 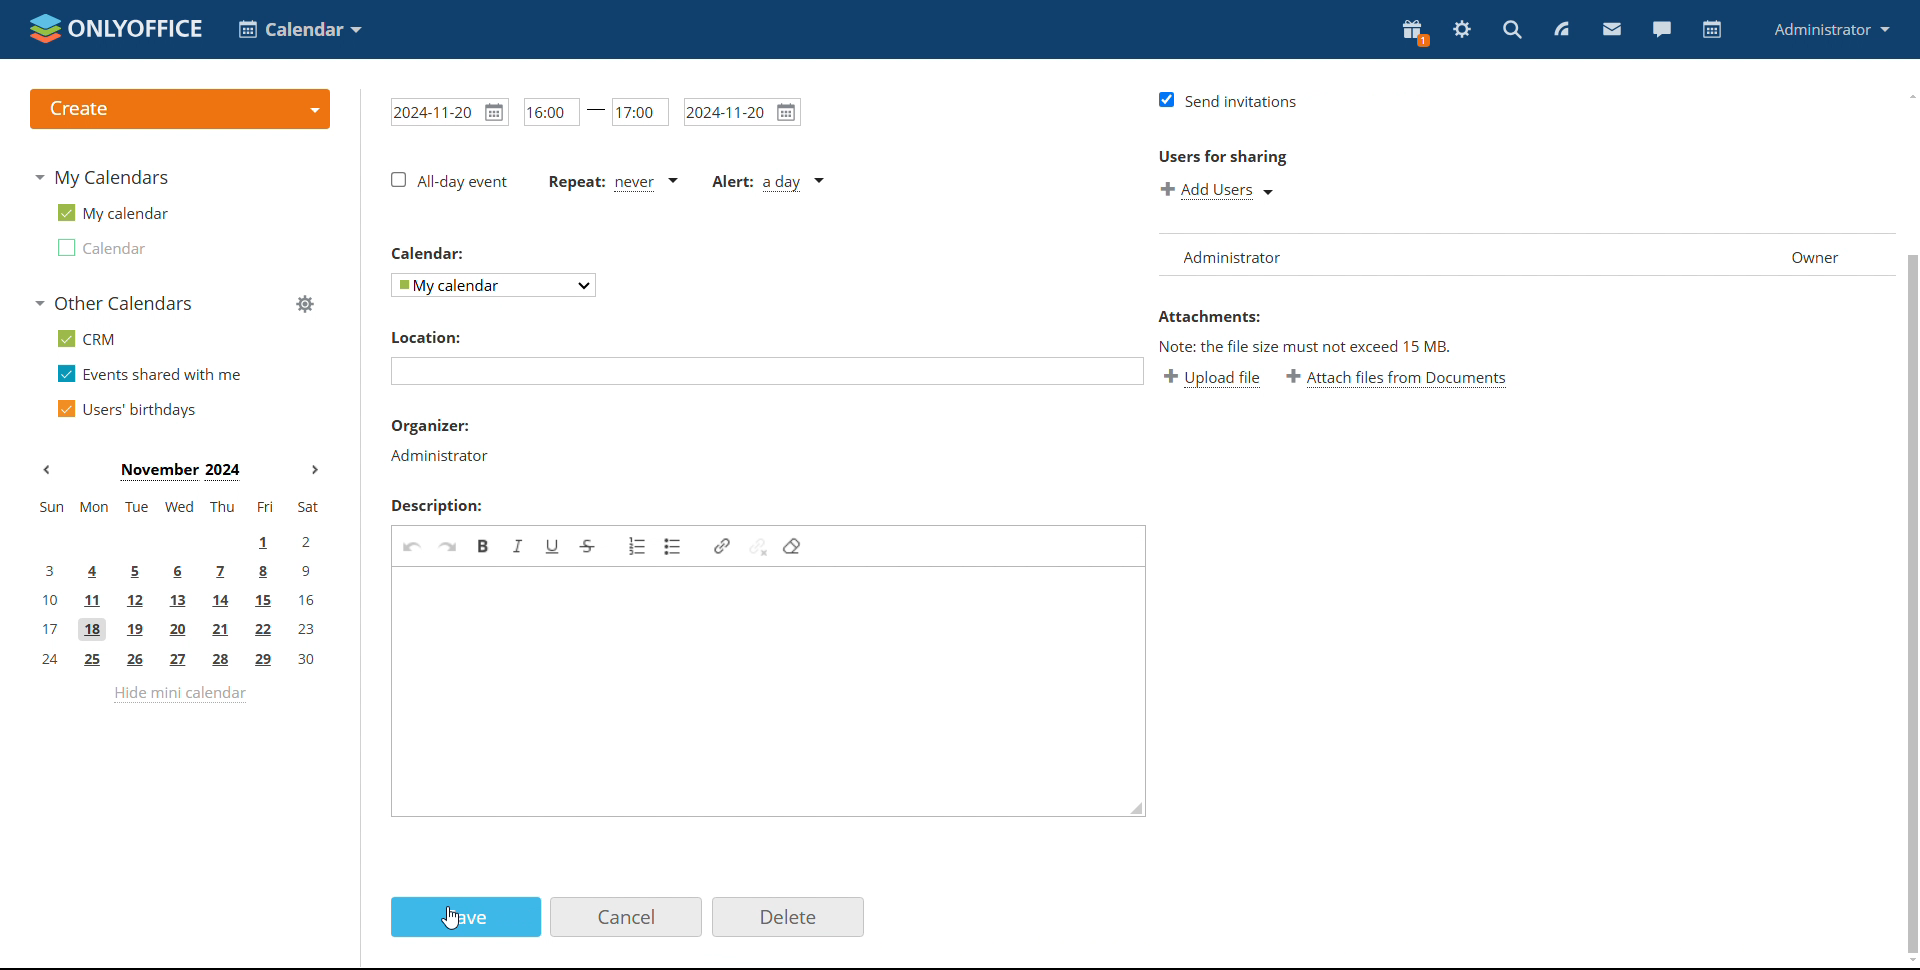 I want to click on save, so click(x=466, y=916).